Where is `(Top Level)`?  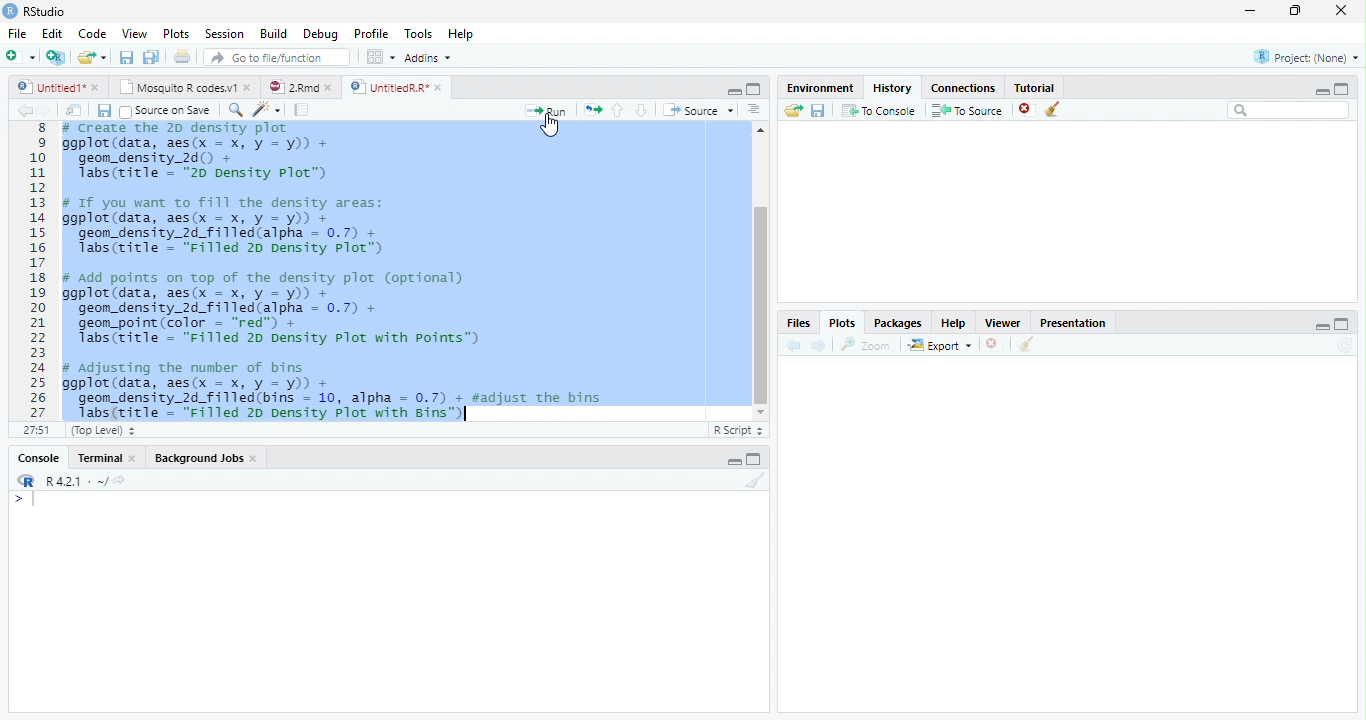
(Top Level) is located at coordinates (101, 431).